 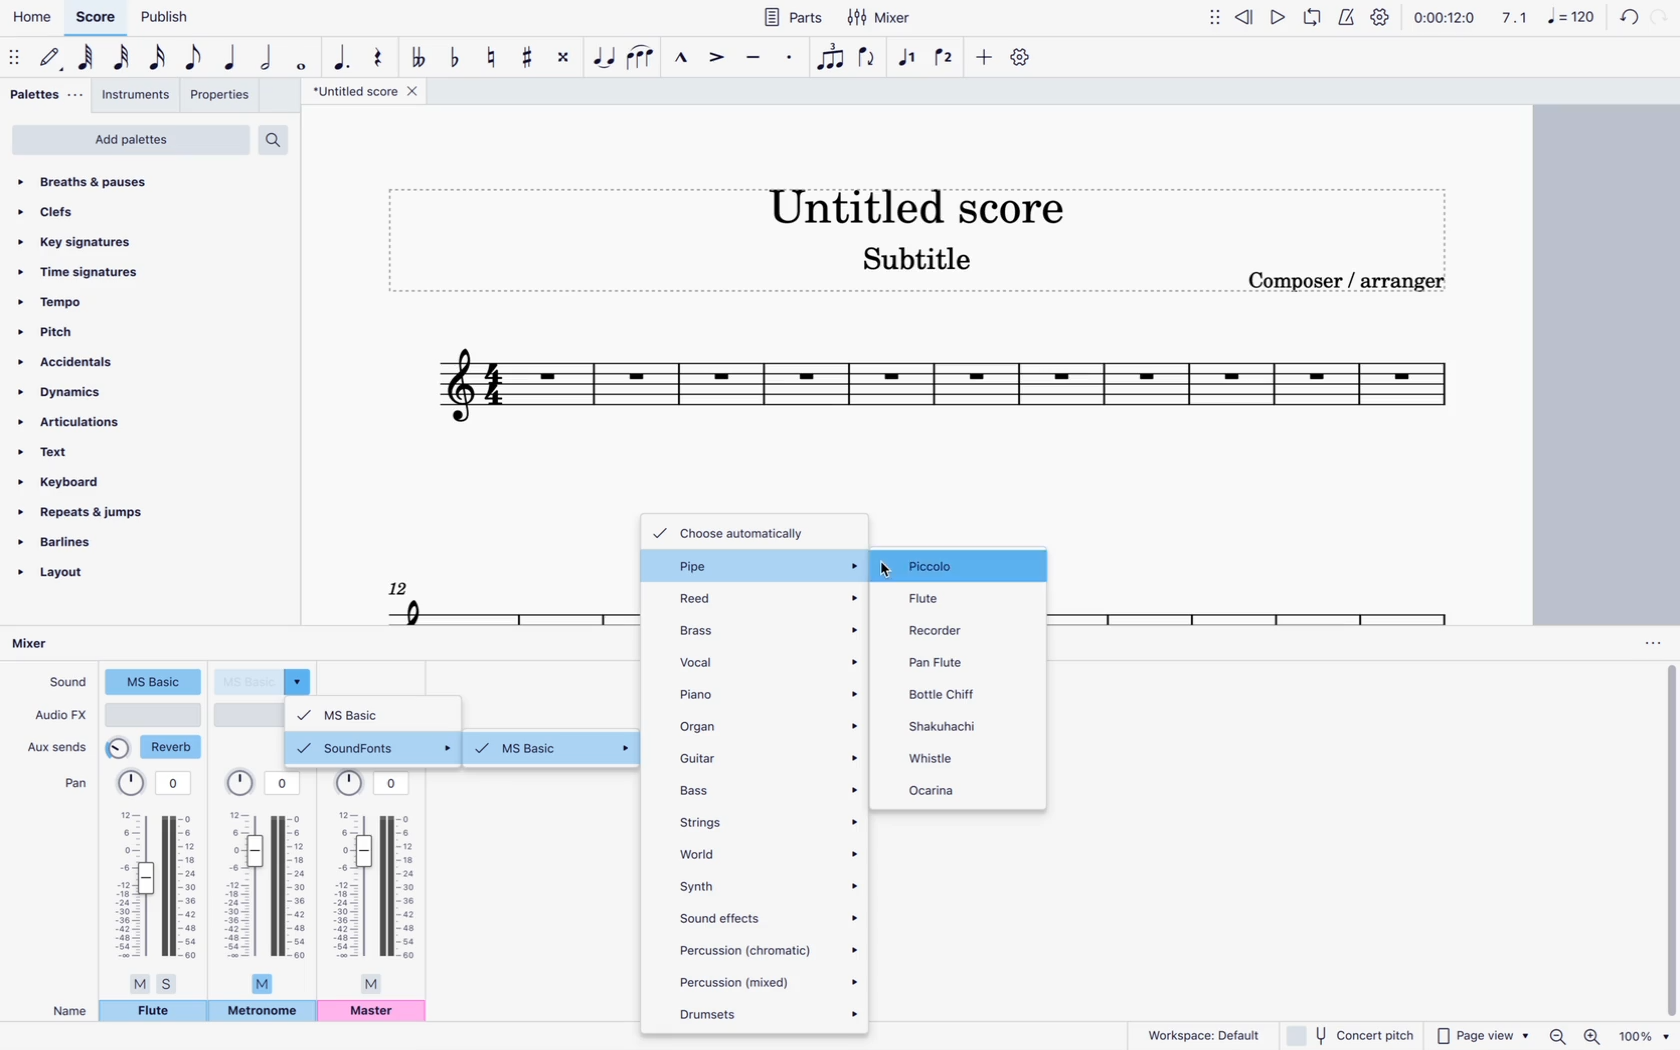 What do you see at coordinates (145, 182) in the screenshot?
I see `breaths & pauses` at bounding box center [145, 182].